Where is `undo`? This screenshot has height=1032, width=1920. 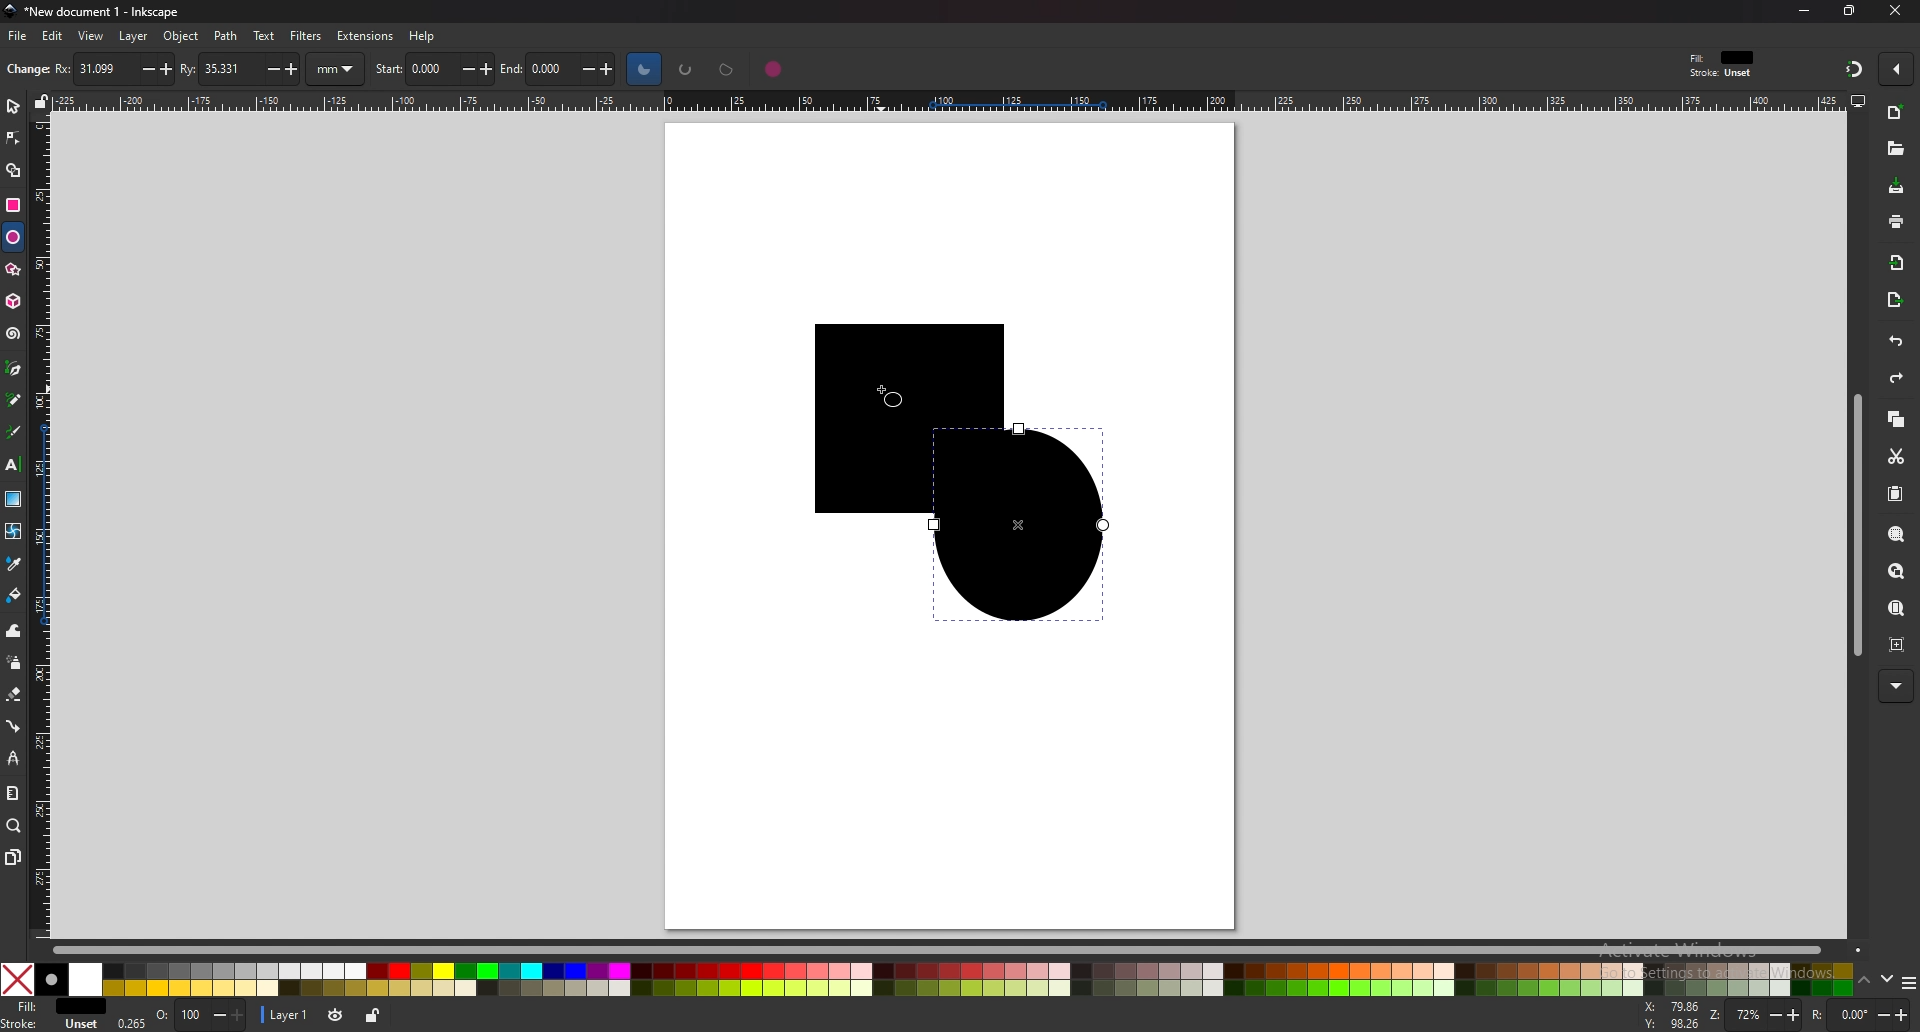 undo is located at coordinates (1894, 342).